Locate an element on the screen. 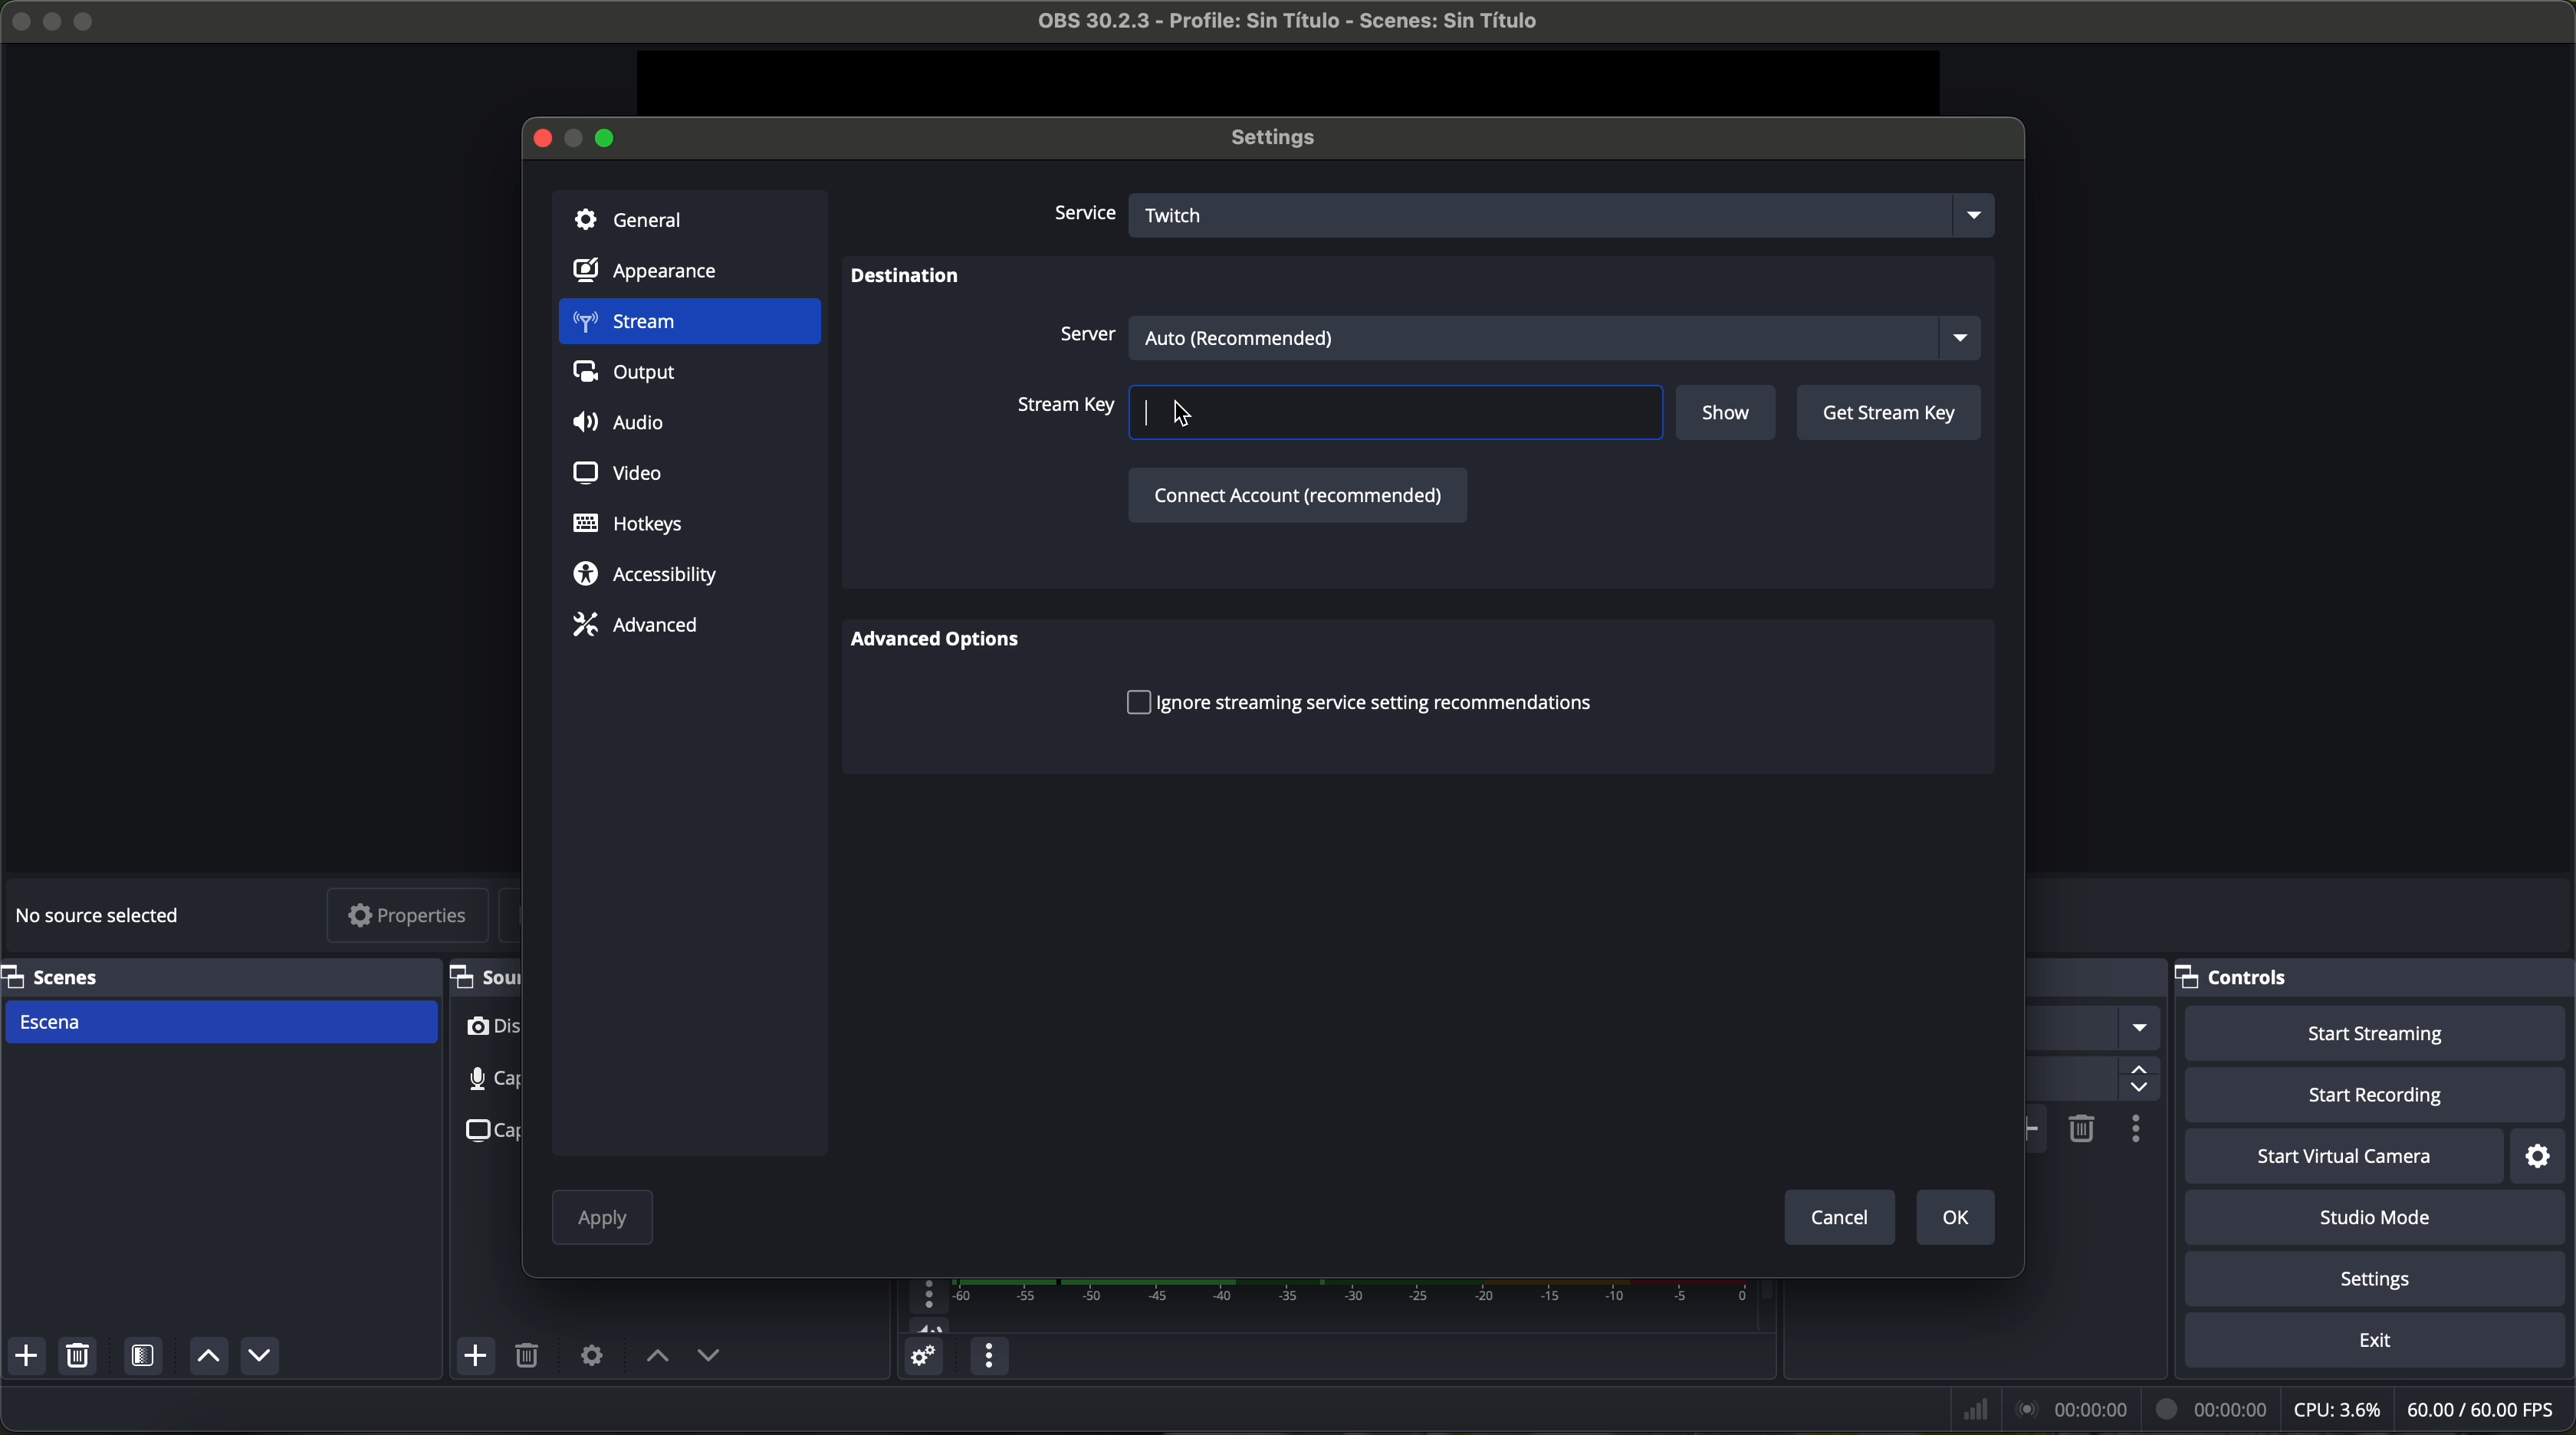  Twitch is located at coordinates (1568, 213).